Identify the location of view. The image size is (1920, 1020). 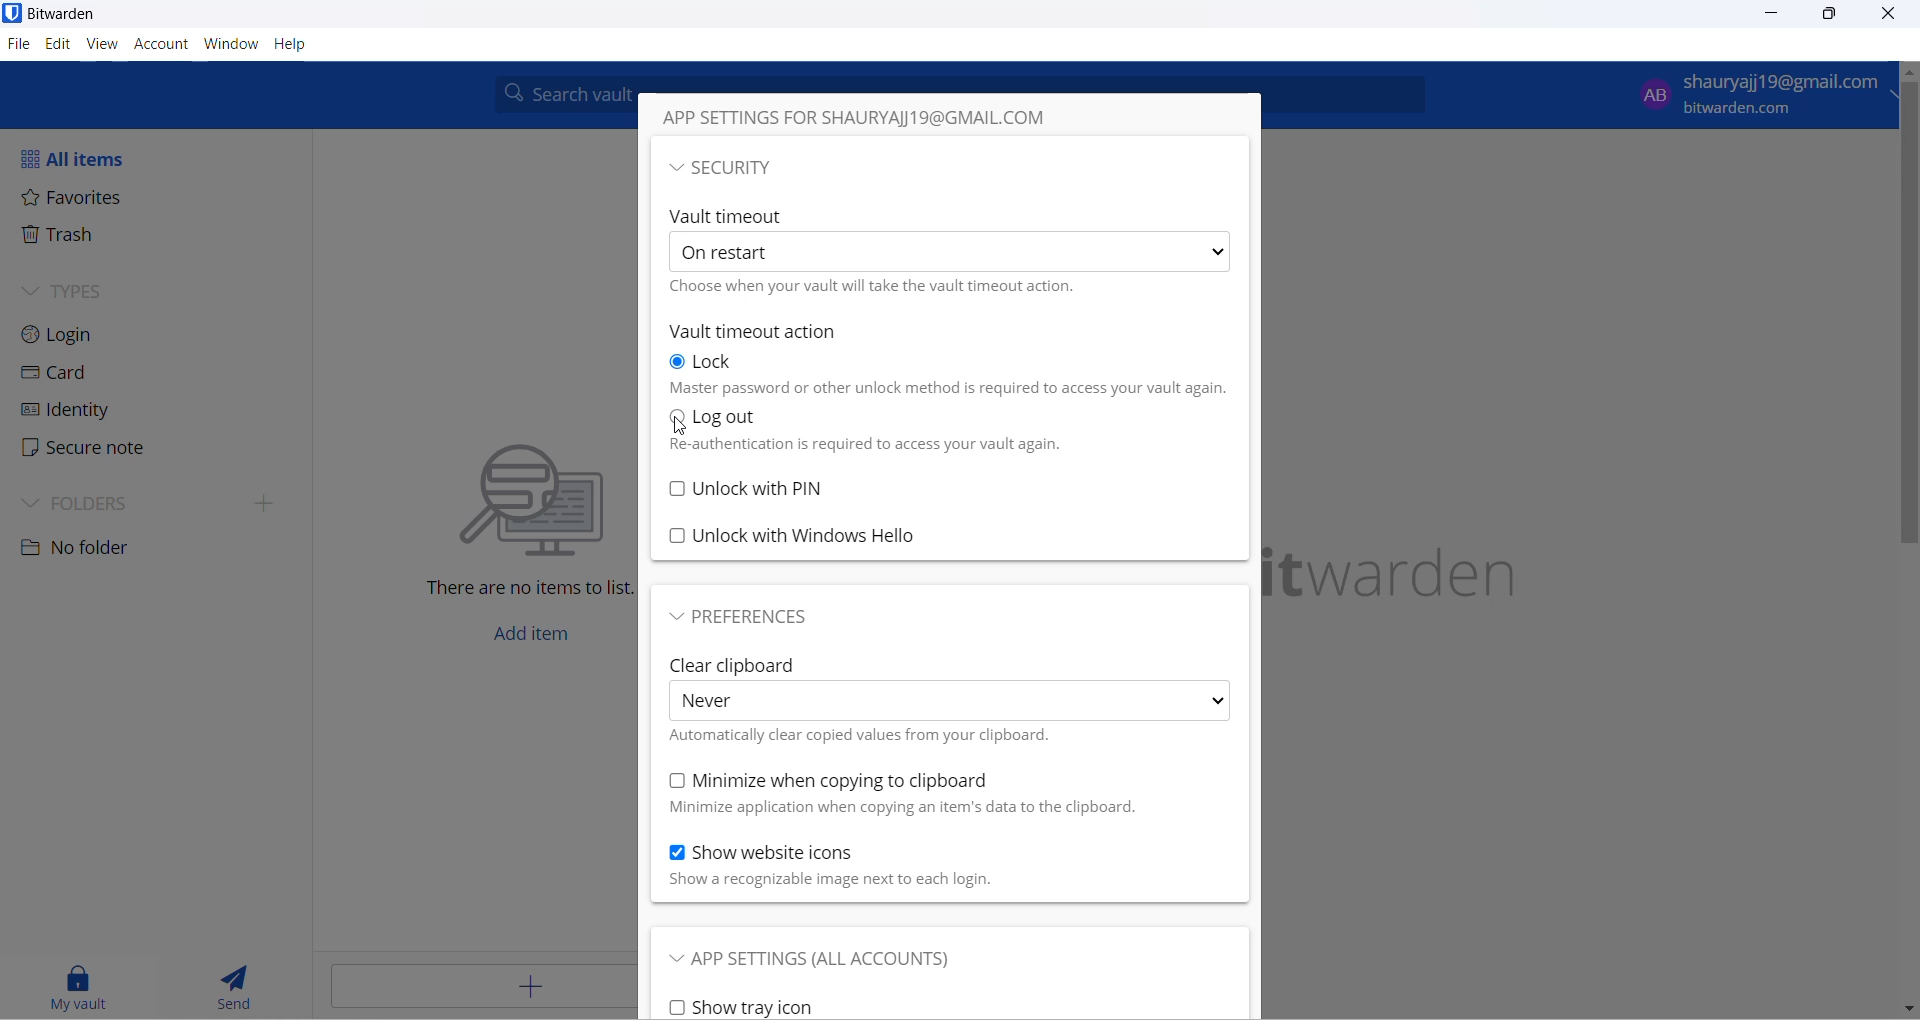
(103, 43).